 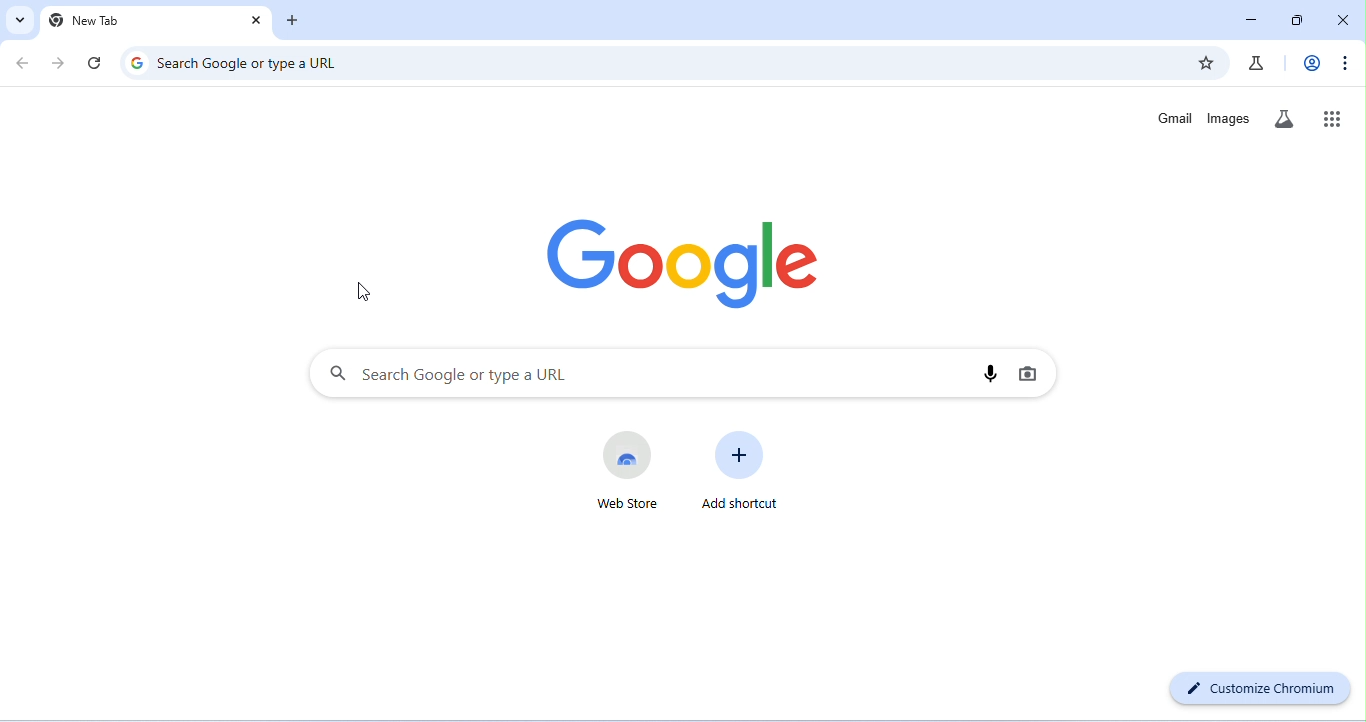 I want to click on add new tab, so click(x=294, y=19).